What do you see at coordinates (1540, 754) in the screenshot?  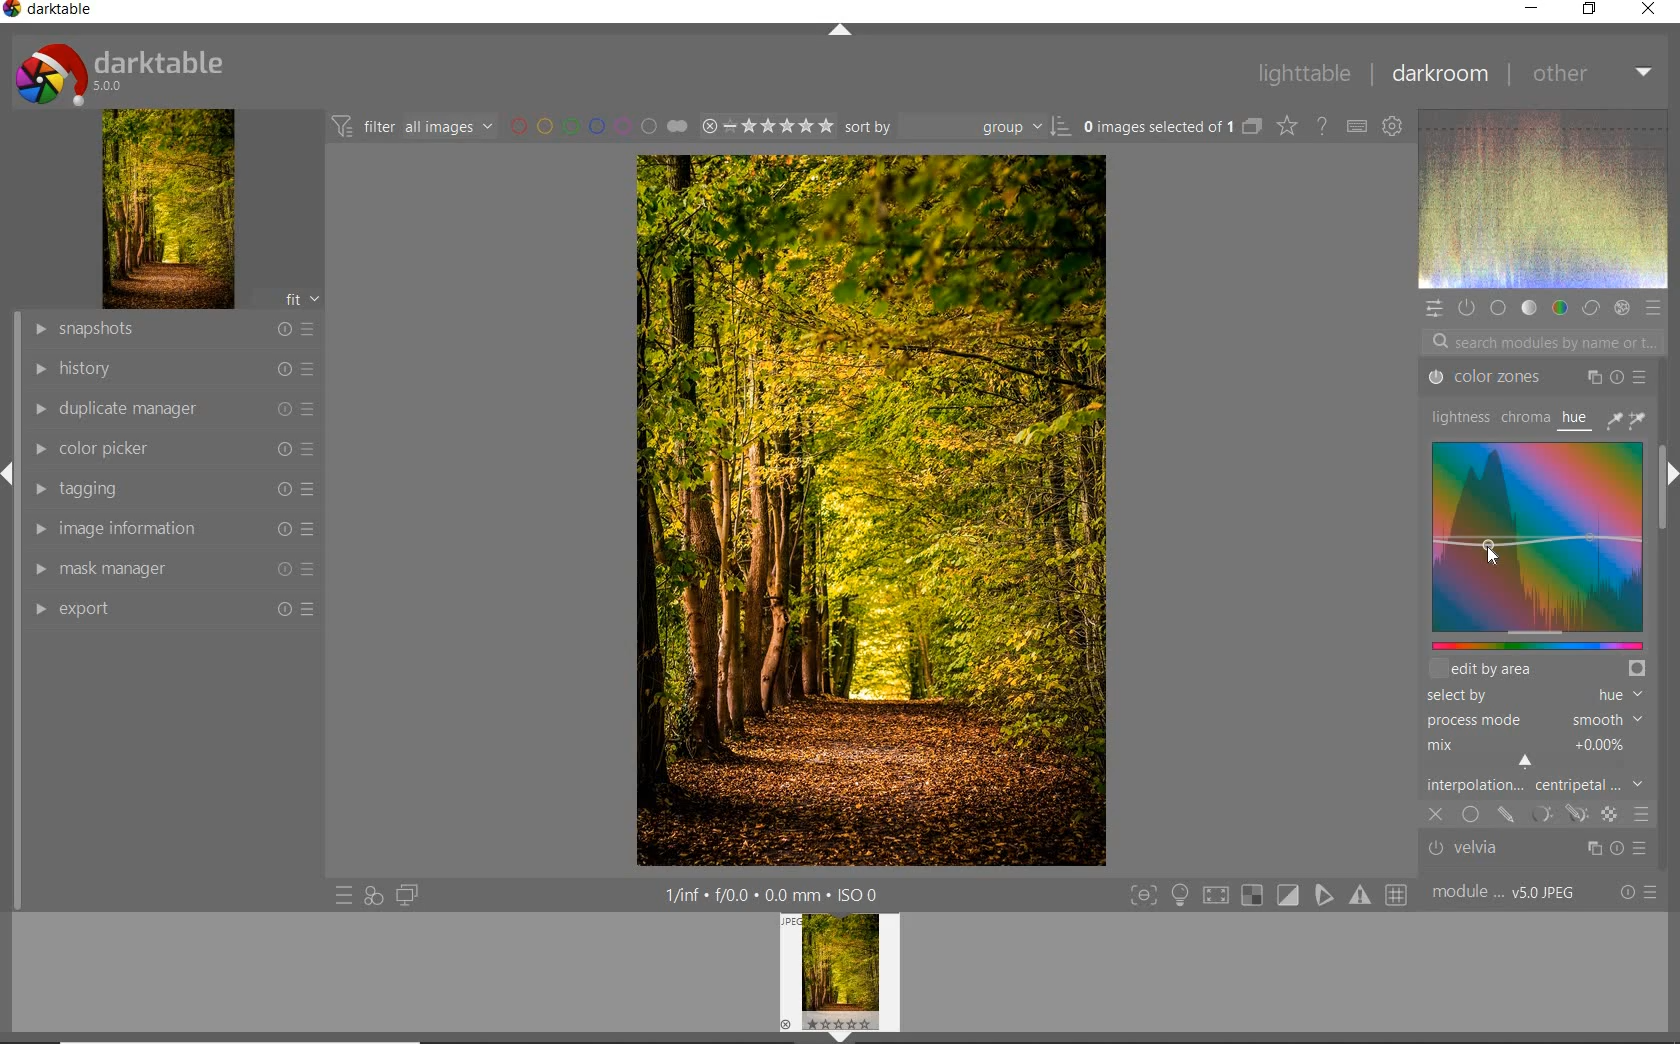 I see `mix` at bounding box center [1540, 754].